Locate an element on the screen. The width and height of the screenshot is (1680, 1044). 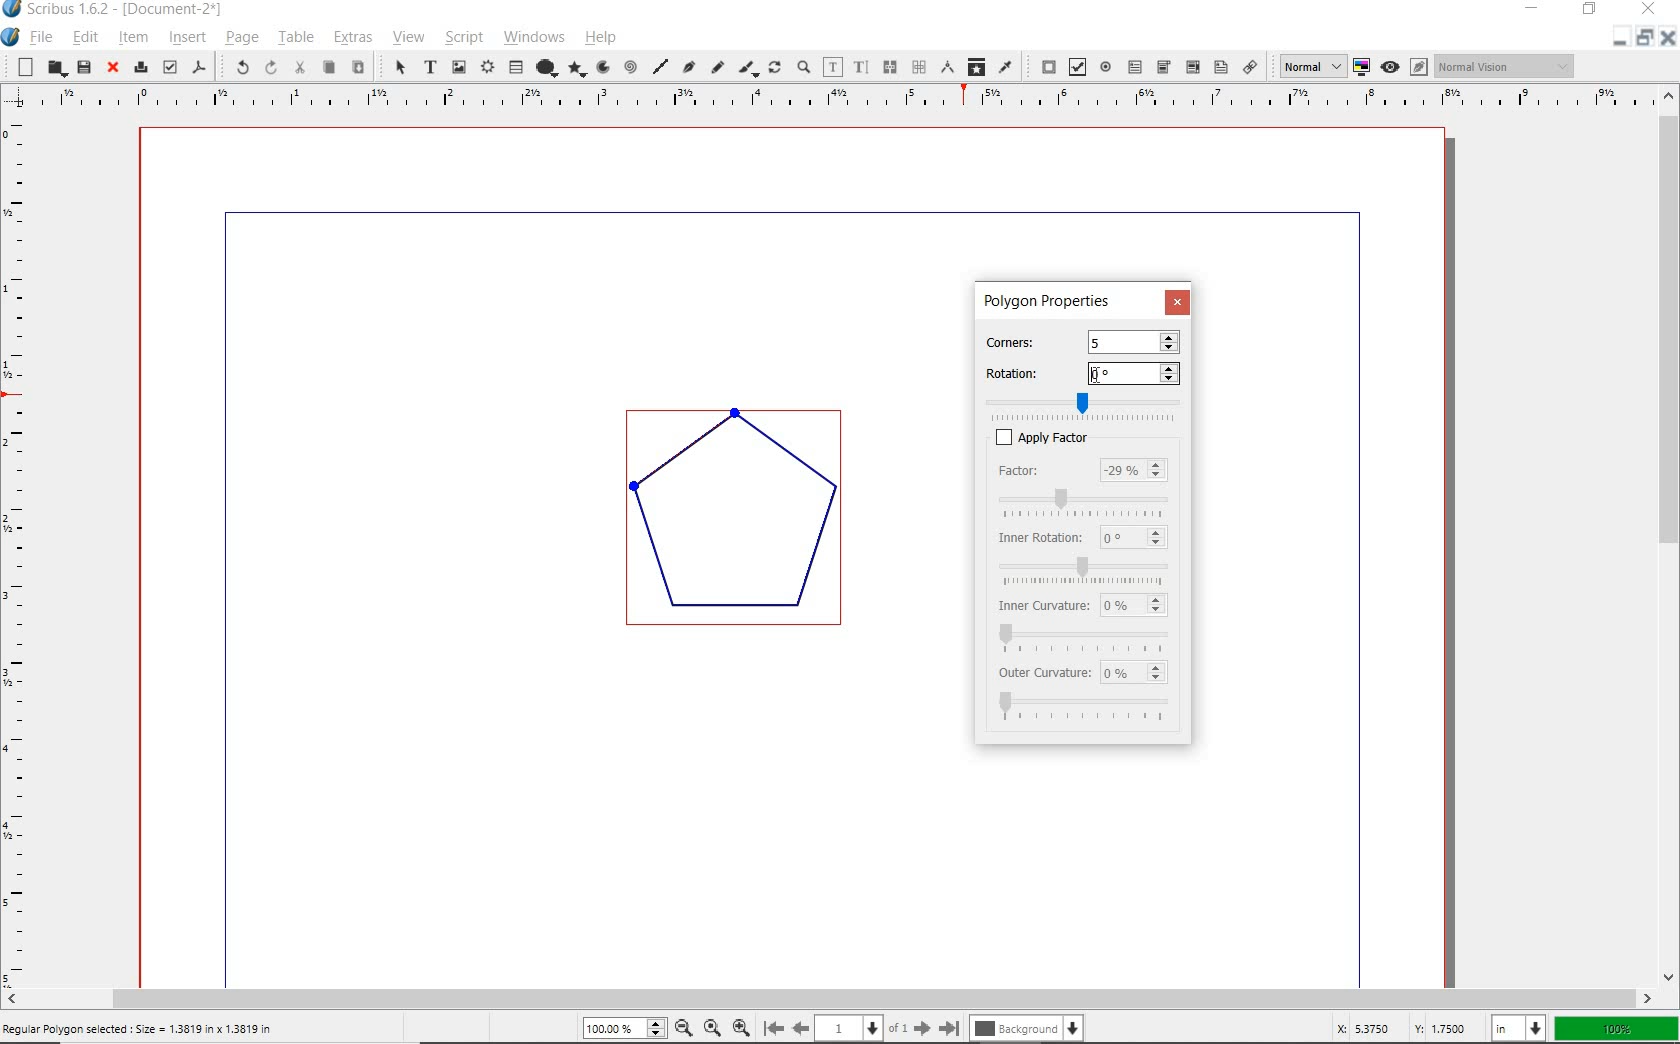
minimise is located at coordinates (1615, 38).